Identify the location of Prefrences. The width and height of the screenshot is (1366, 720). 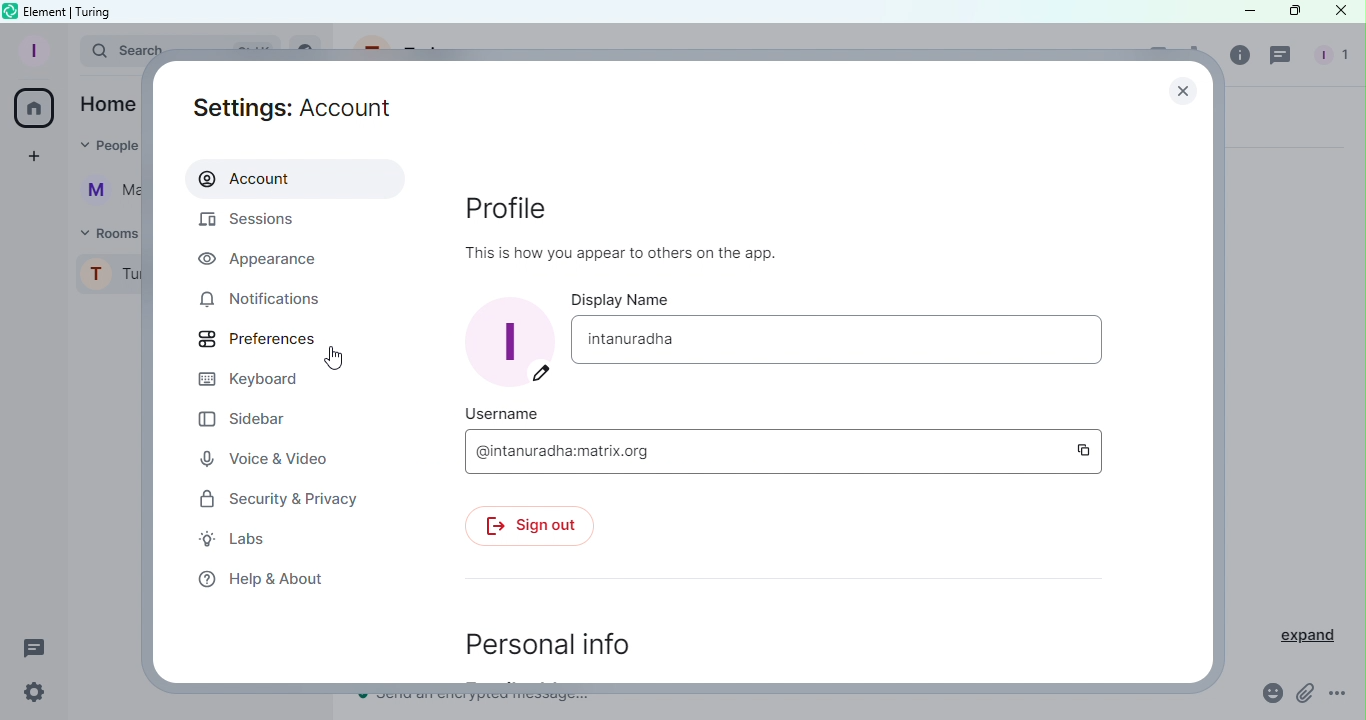
(251, 340).